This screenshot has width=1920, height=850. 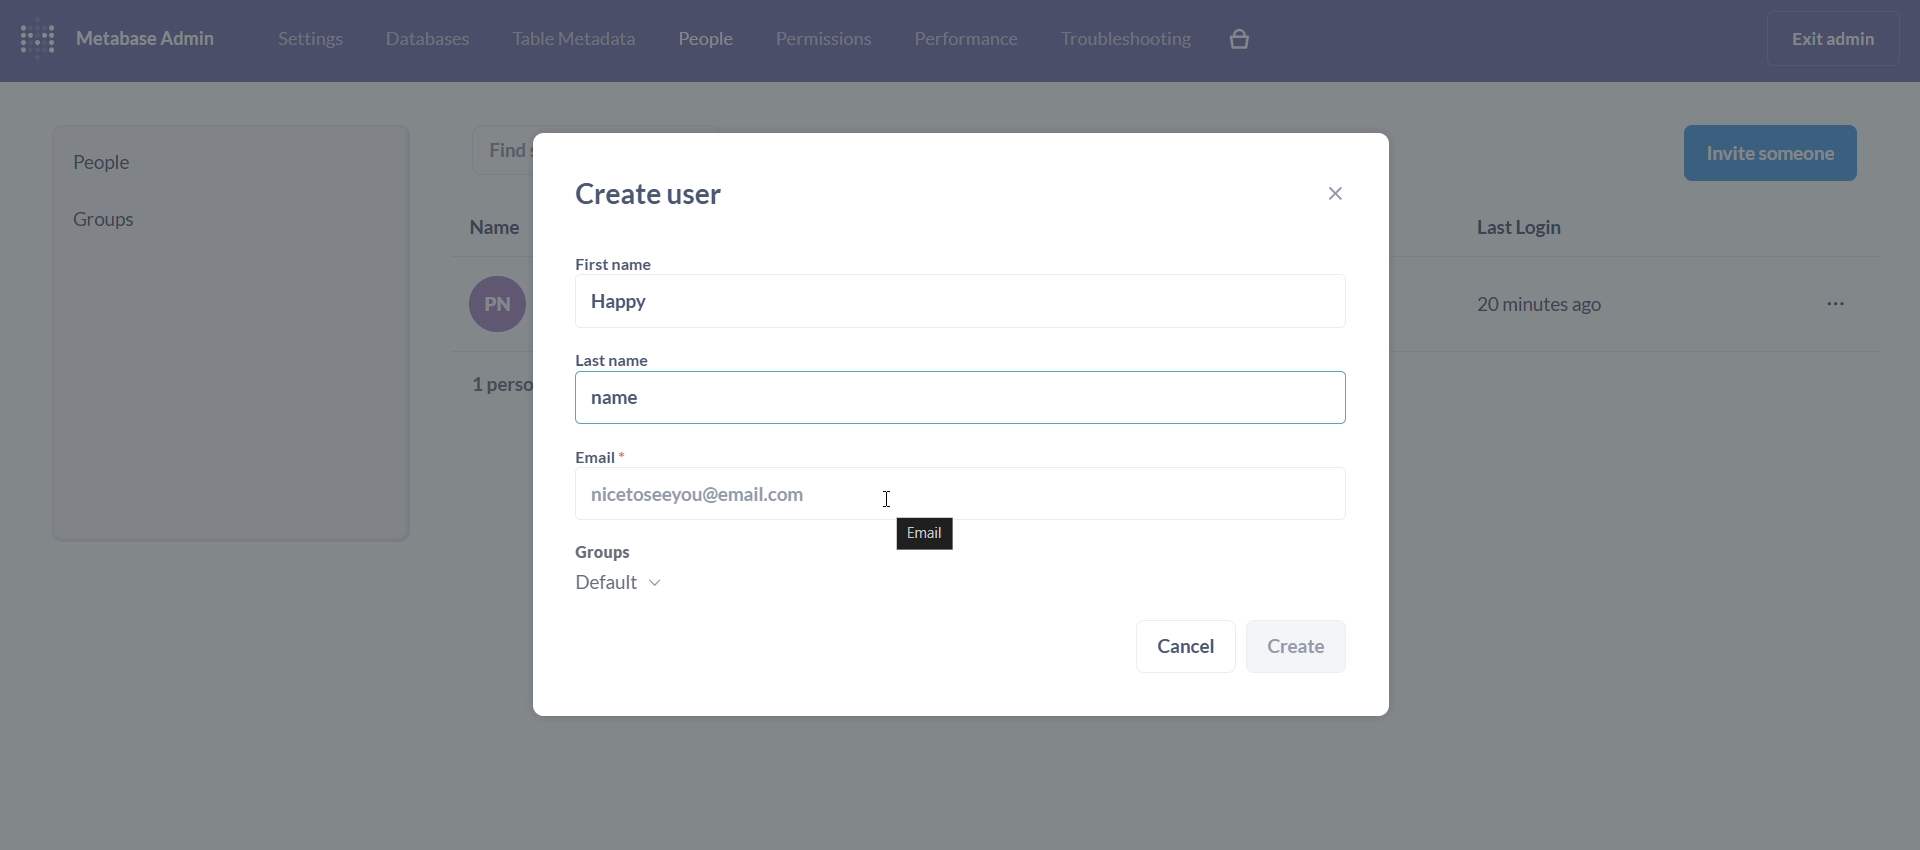 What do you see at coordinates (1344, 196) in the screenshot?
I see `close` at bounding box center [1344, 196].